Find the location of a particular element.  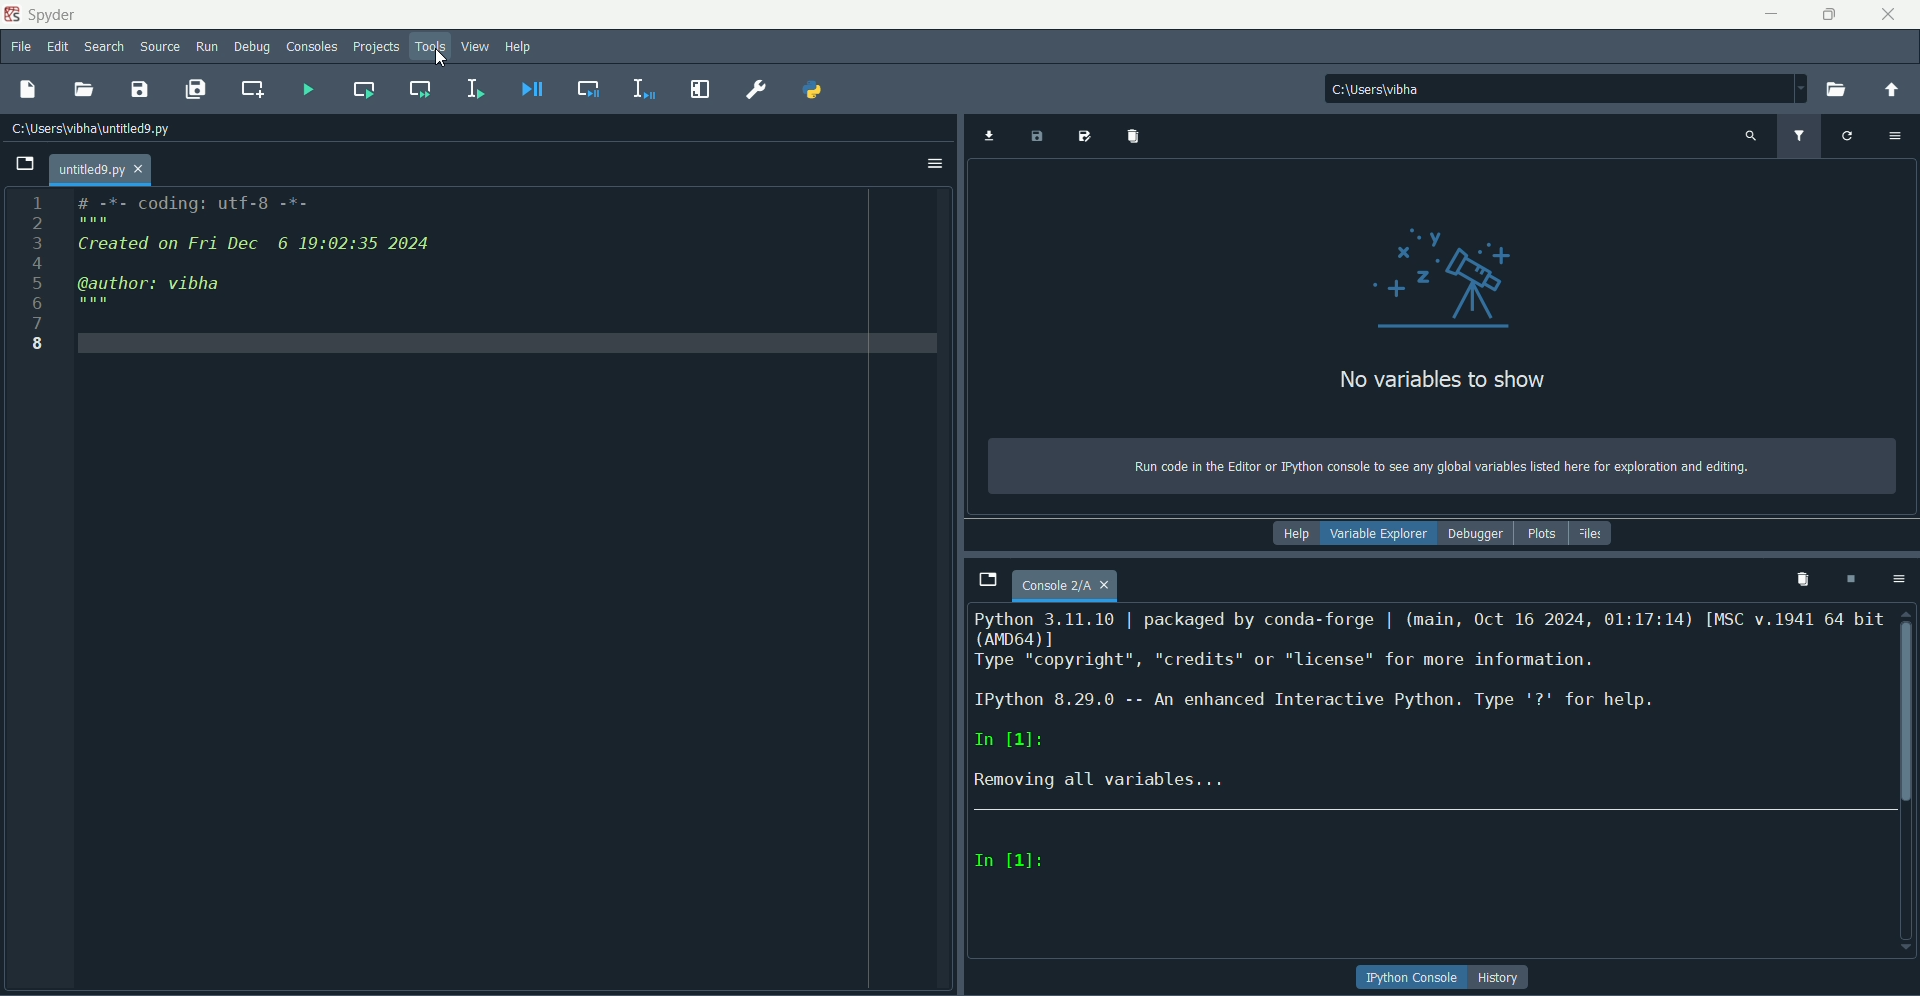

interrupt kernel is located at coordinates (1849, 579).